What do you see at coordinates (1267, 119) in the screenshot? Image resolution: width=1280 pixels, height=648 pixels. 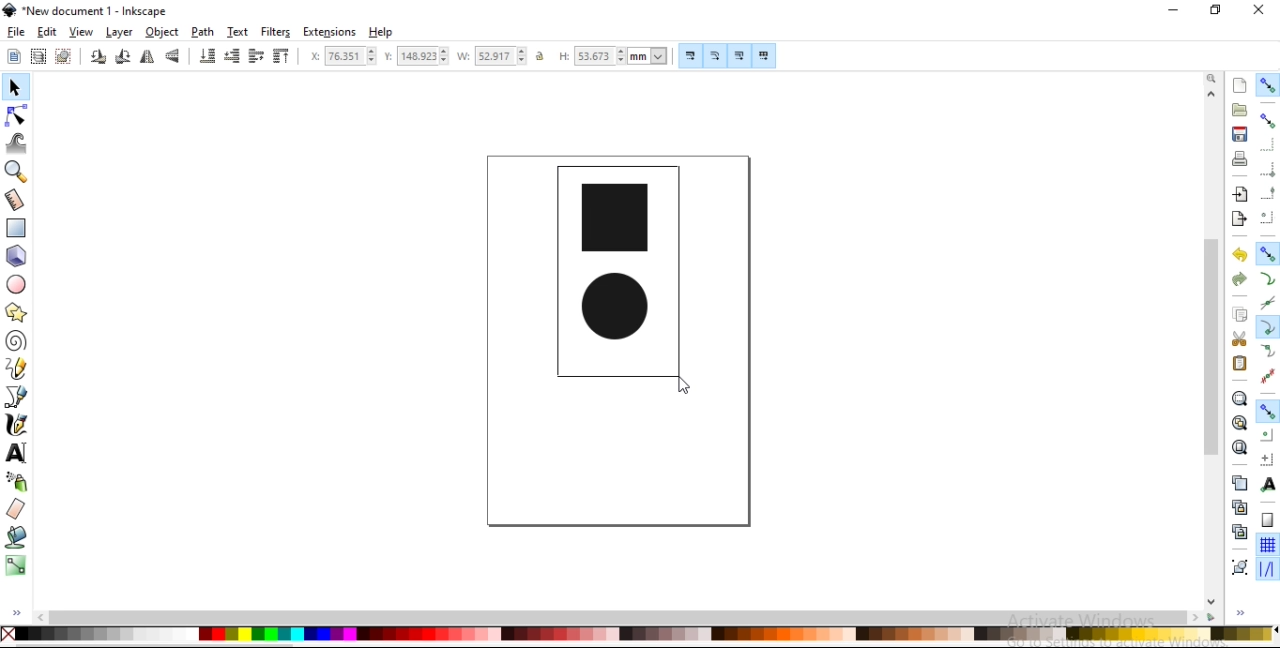 I see `snap bounding boxes` at bounding box center [1267, 119].